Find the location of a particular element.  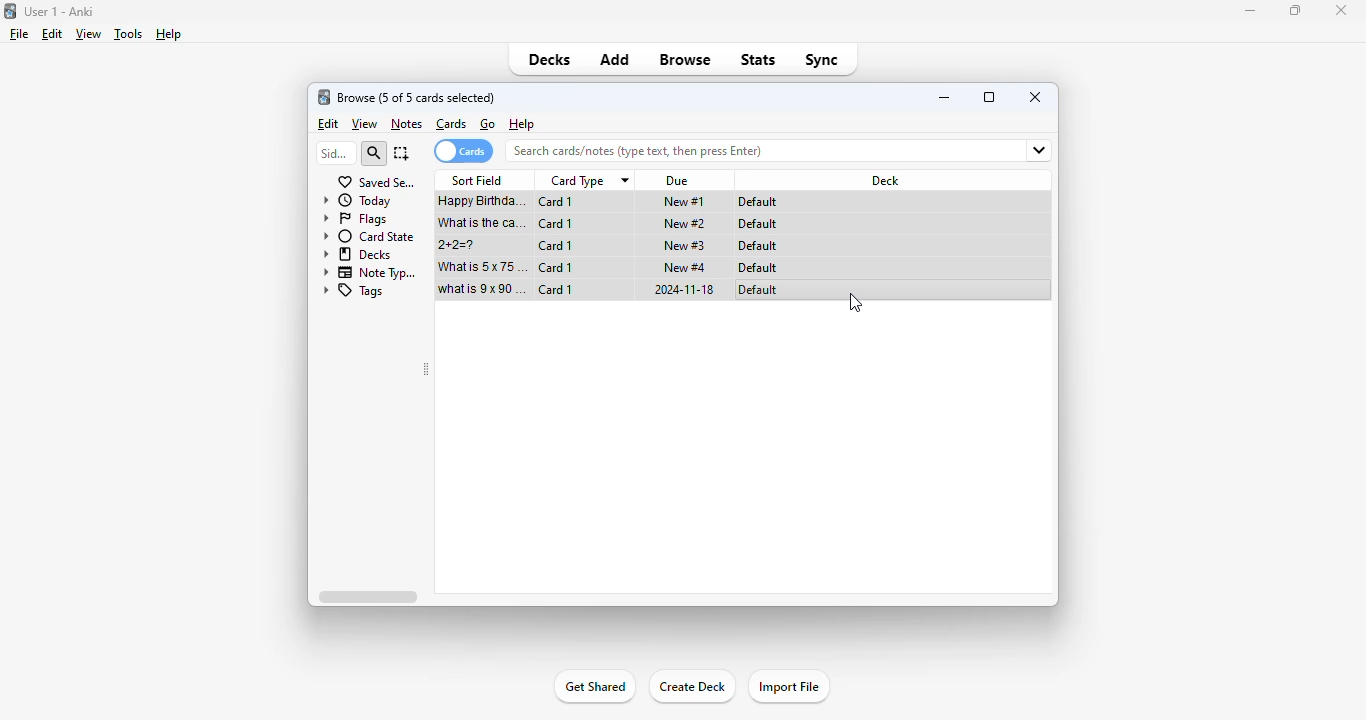

default is located at coordinates (757, 224).